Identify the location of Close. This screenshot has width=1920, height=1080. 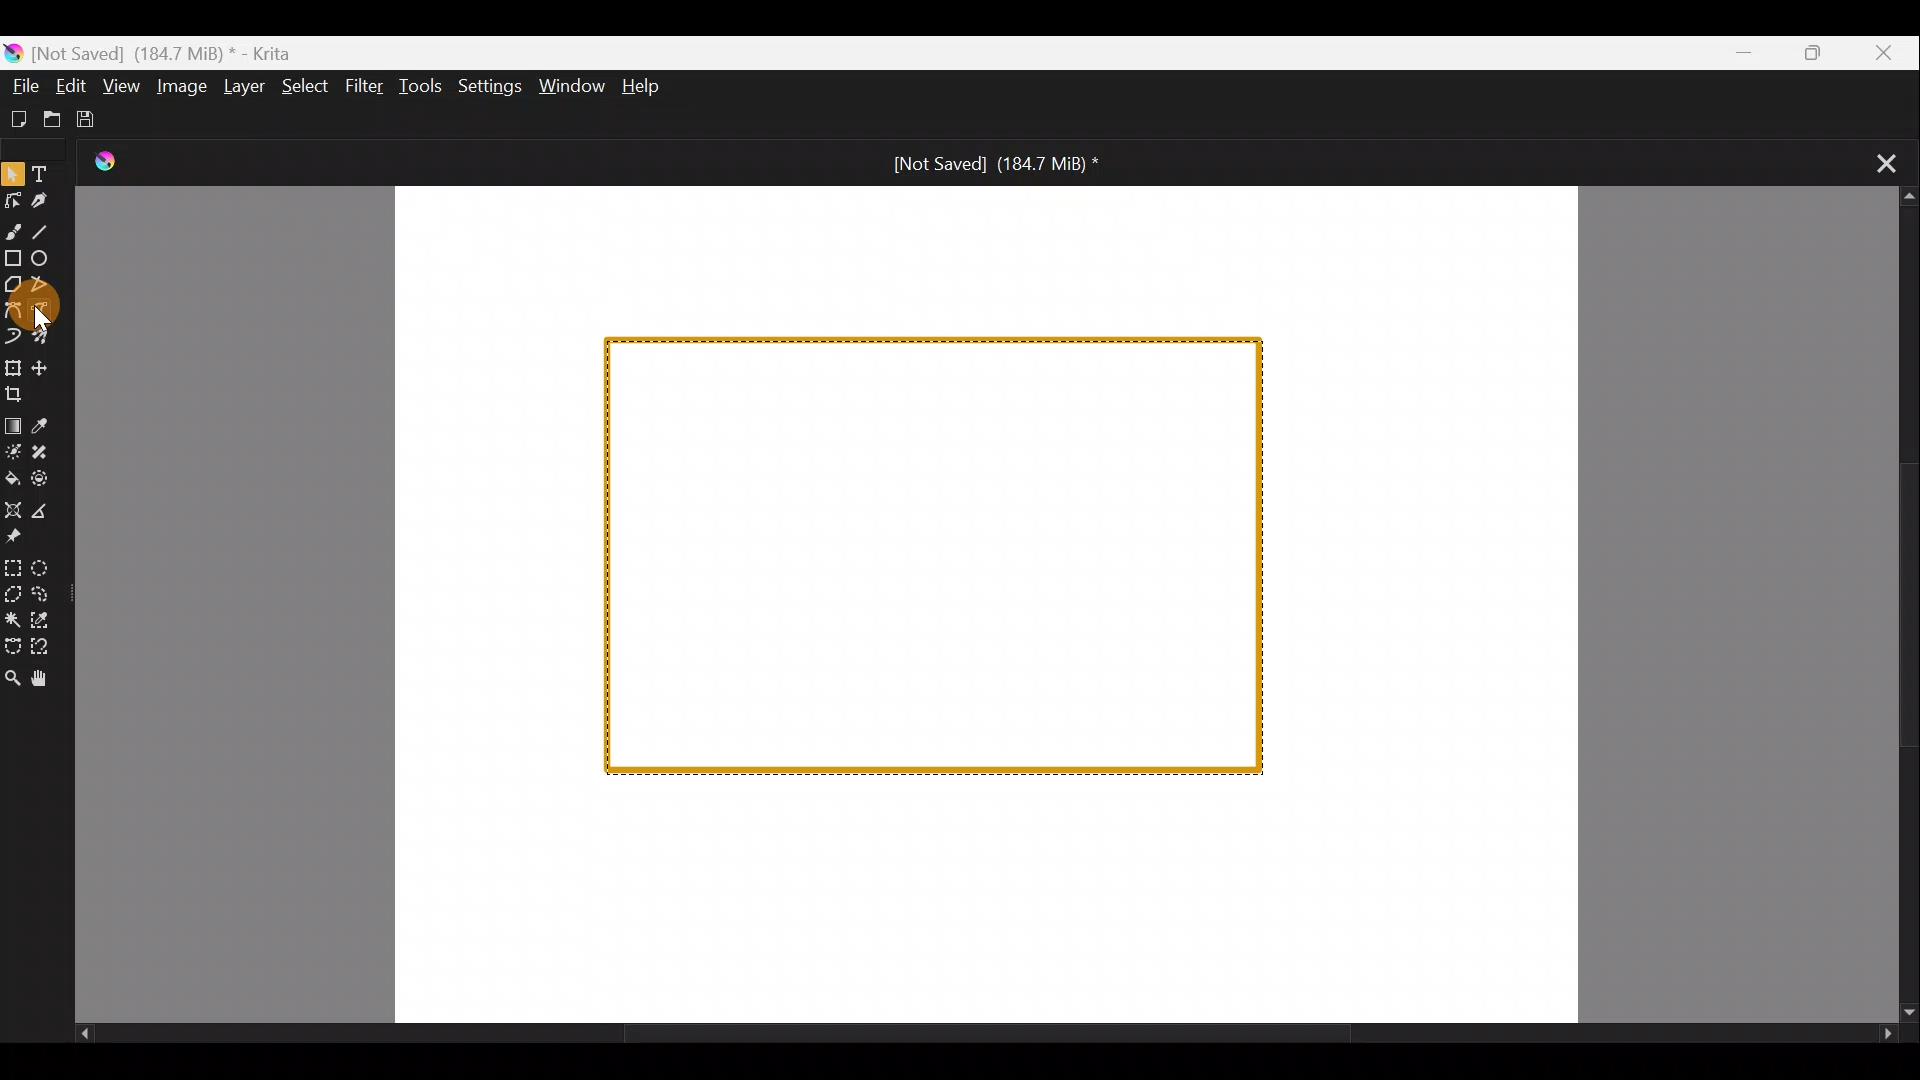
(1885, 51).